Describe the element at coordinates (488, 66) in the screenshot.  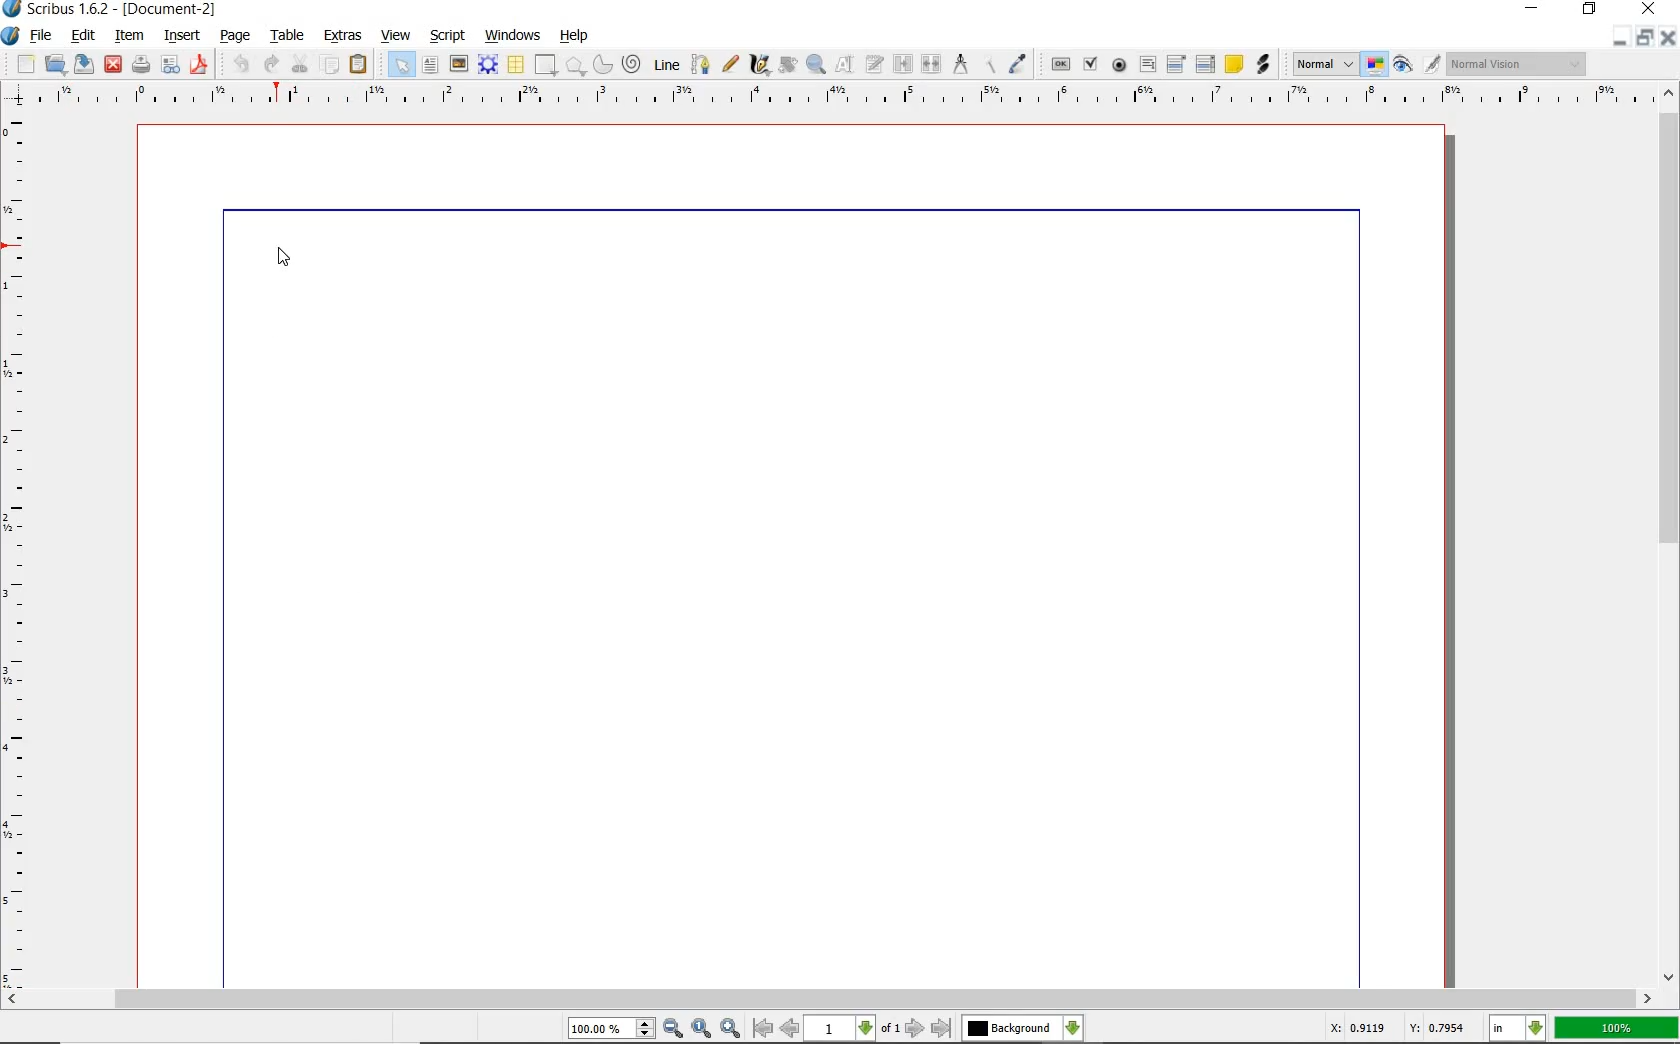
I see `render frame` at that location.